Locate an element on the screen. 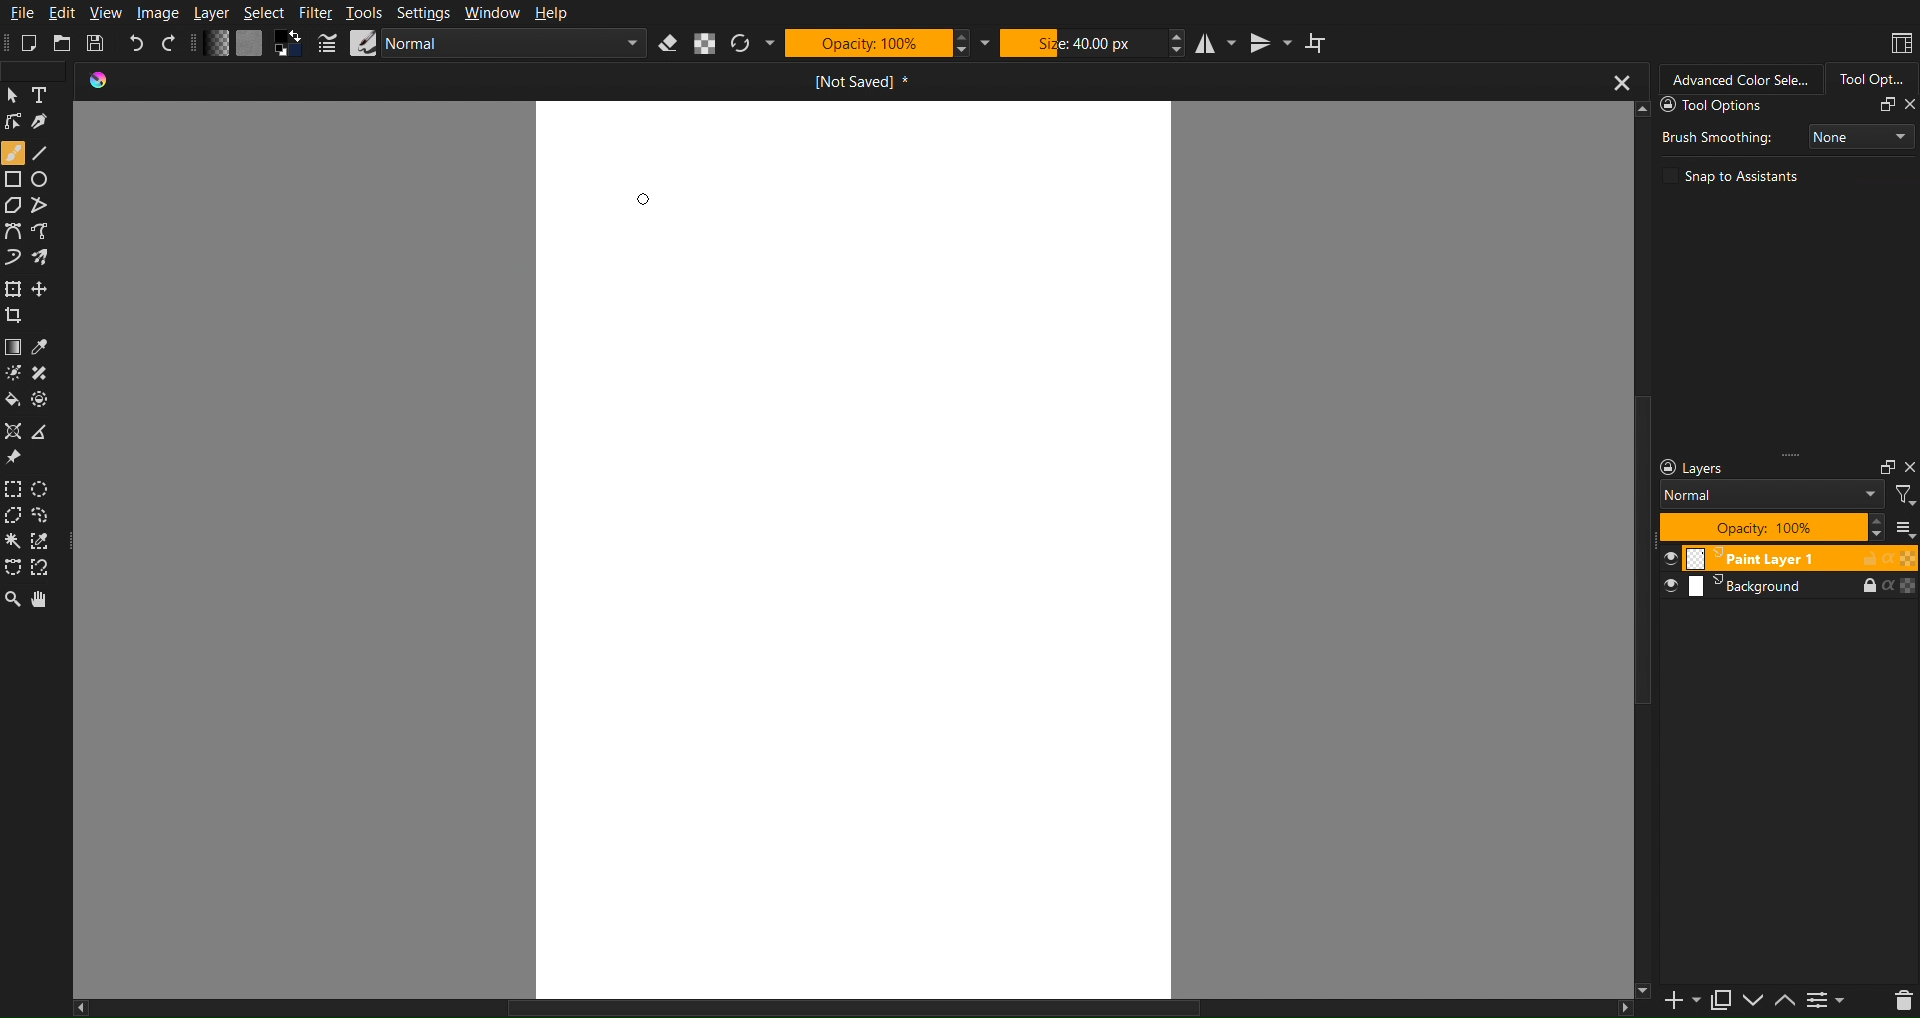 Image resolution: width=1920 pixels, height=1018 pixels. Free Move is located at coordinates (44, 288).